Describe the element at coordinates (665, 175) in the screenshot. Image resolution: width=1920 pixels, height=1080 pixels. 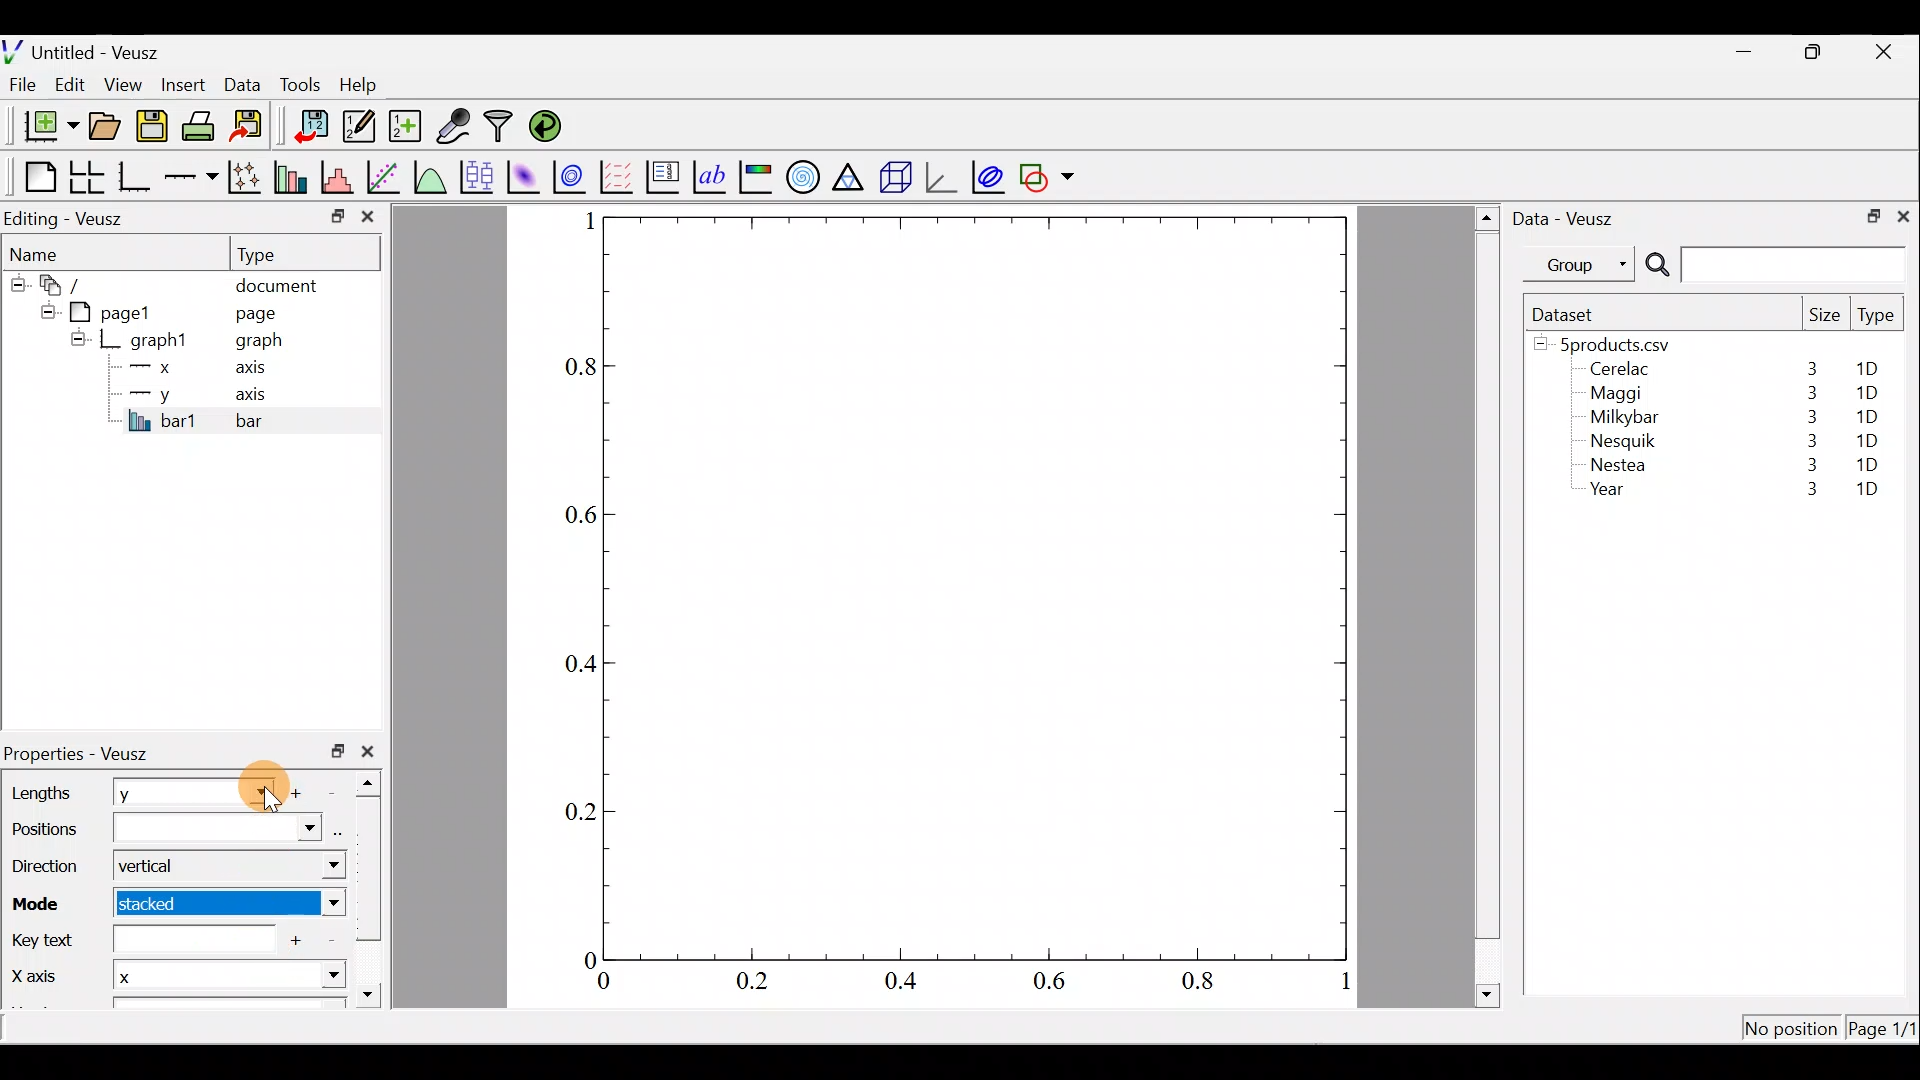
I see `Plot key` at that location.